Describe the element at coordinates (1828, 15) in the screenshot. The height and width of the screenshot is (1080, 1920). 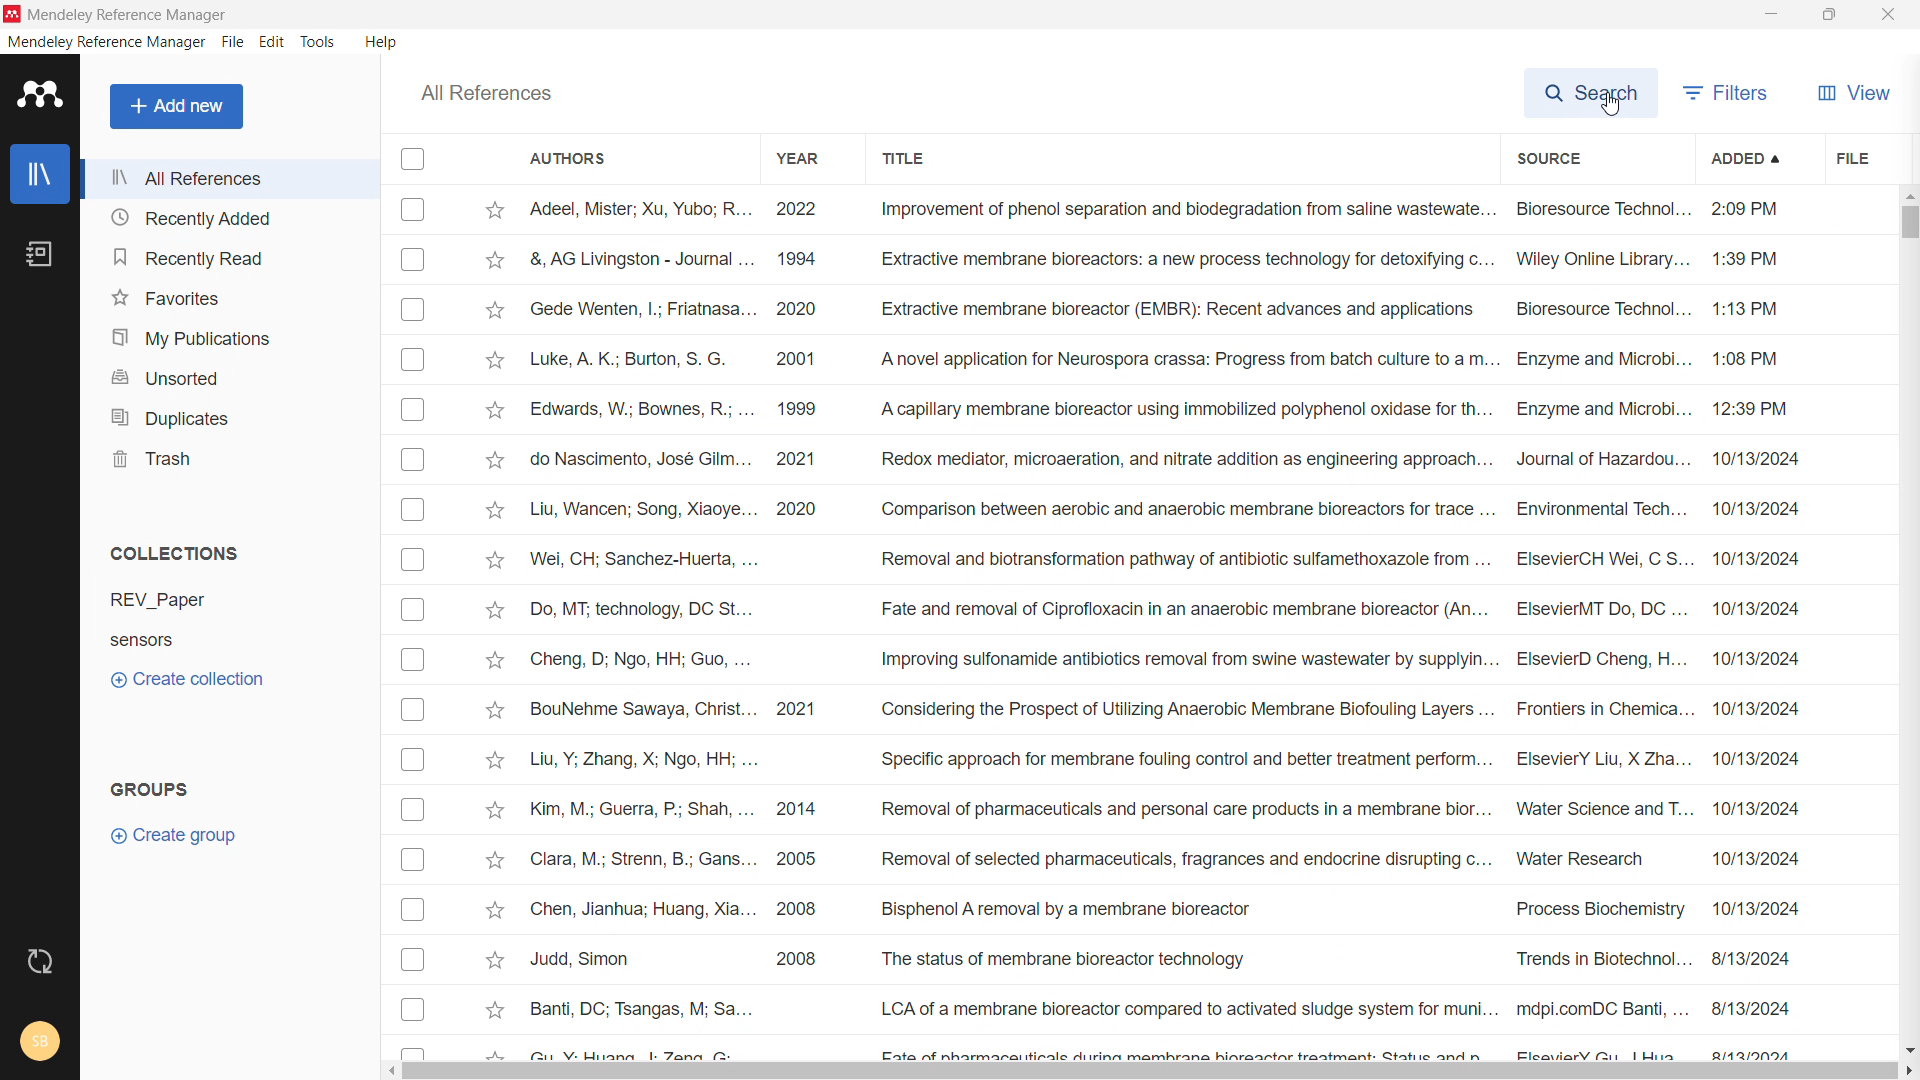
I see `maximize` at that location.